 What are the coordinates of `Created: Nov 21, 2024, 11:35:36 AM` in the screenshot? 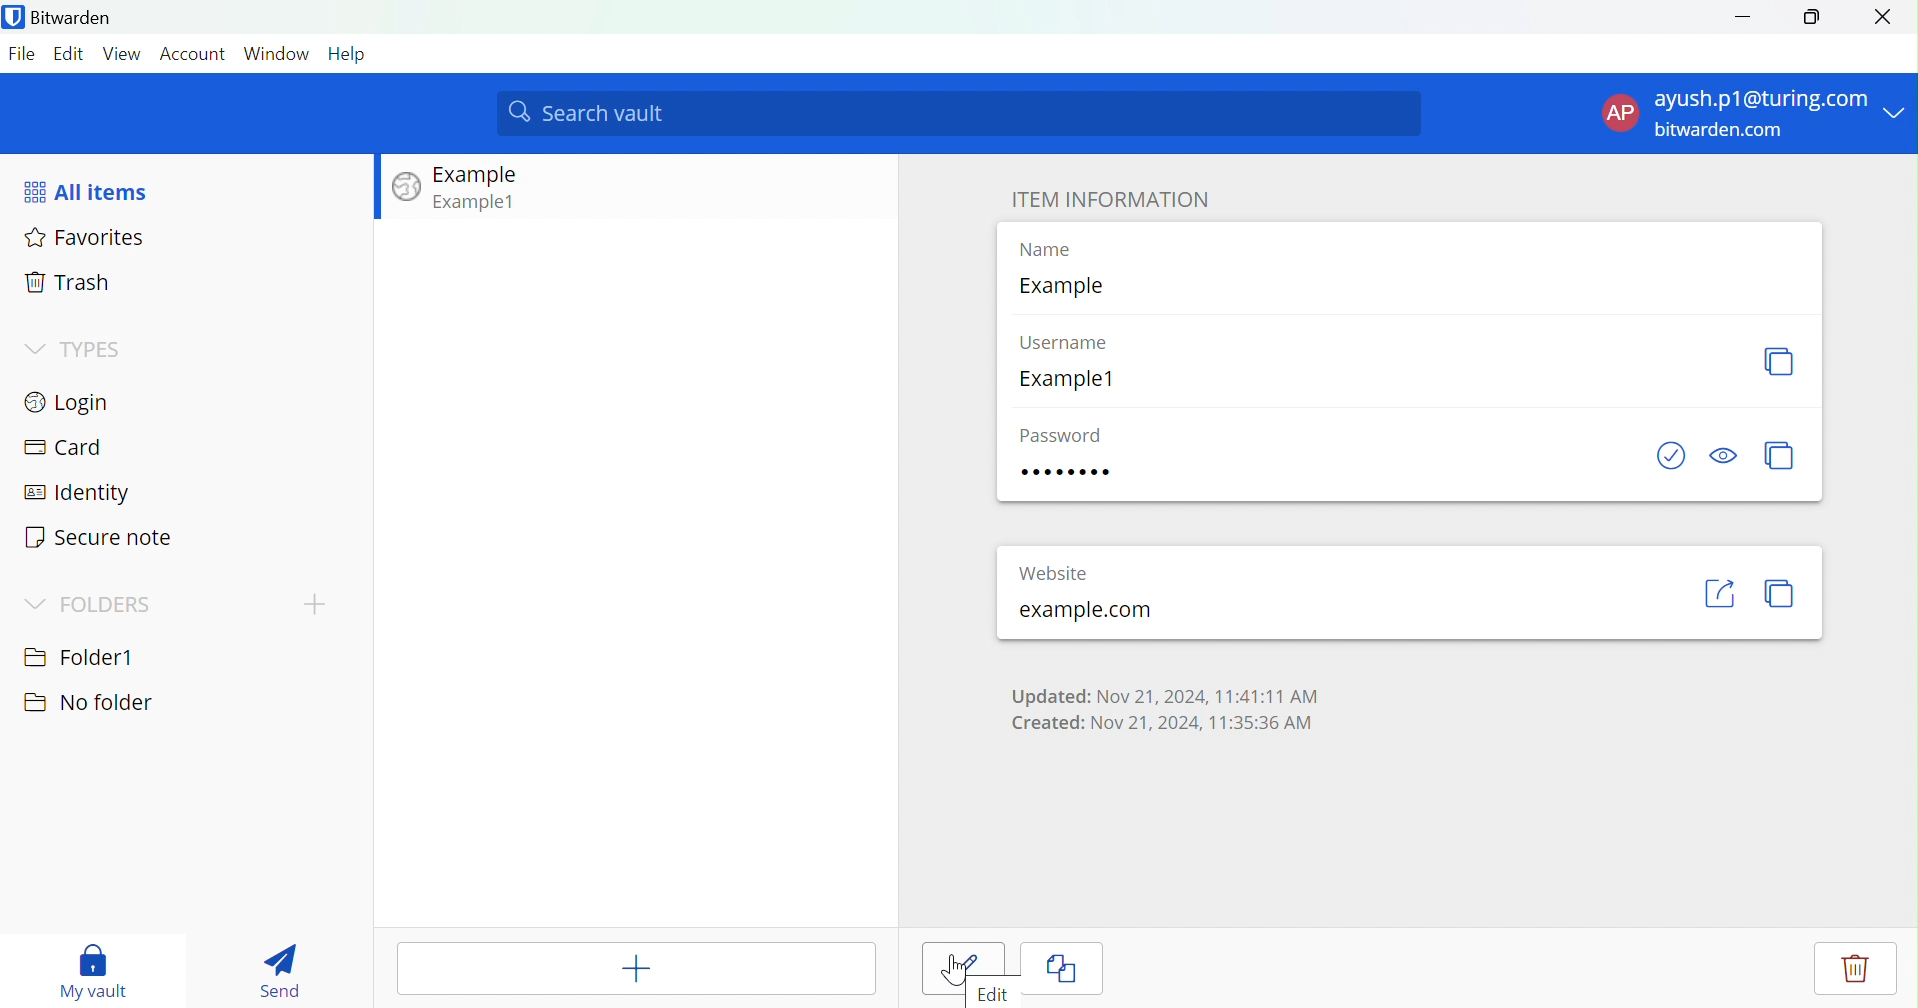 It's located at (1172, 725).